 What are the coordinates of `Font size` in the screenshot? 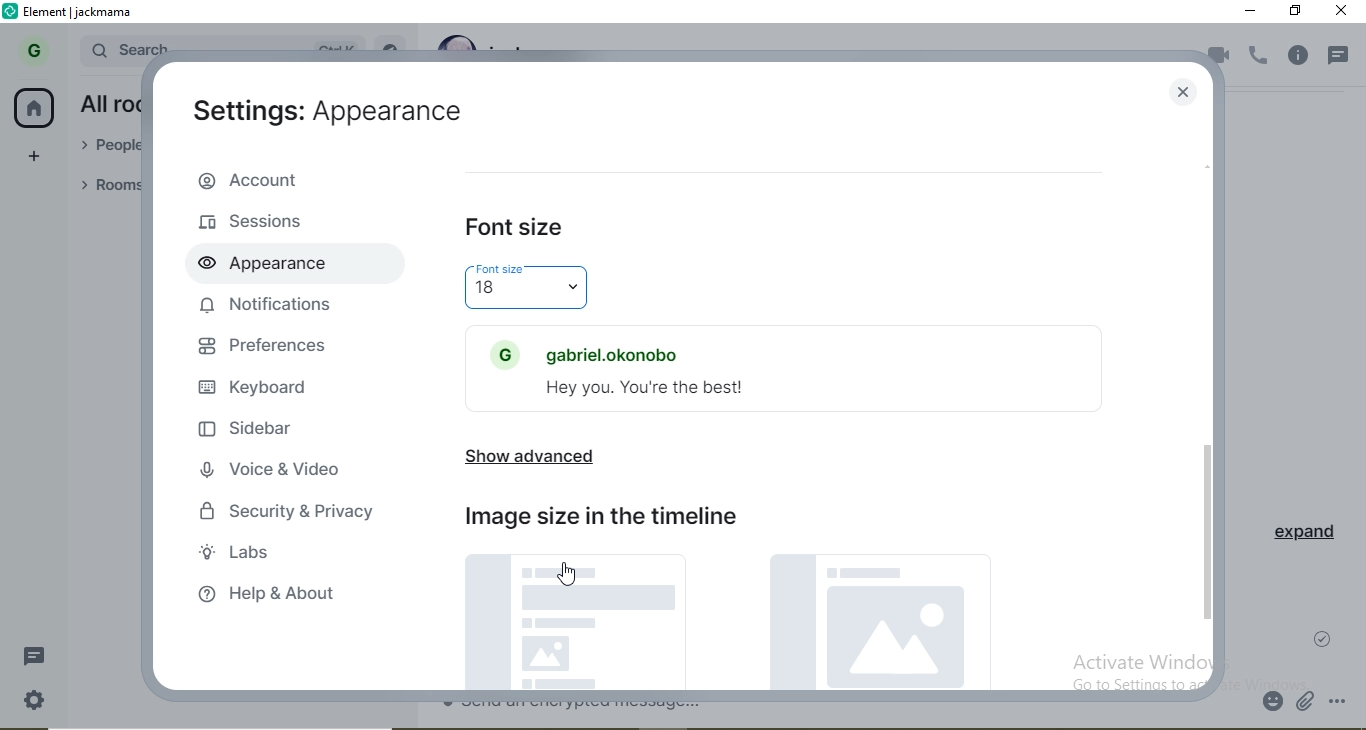 It's located at (503, 266).